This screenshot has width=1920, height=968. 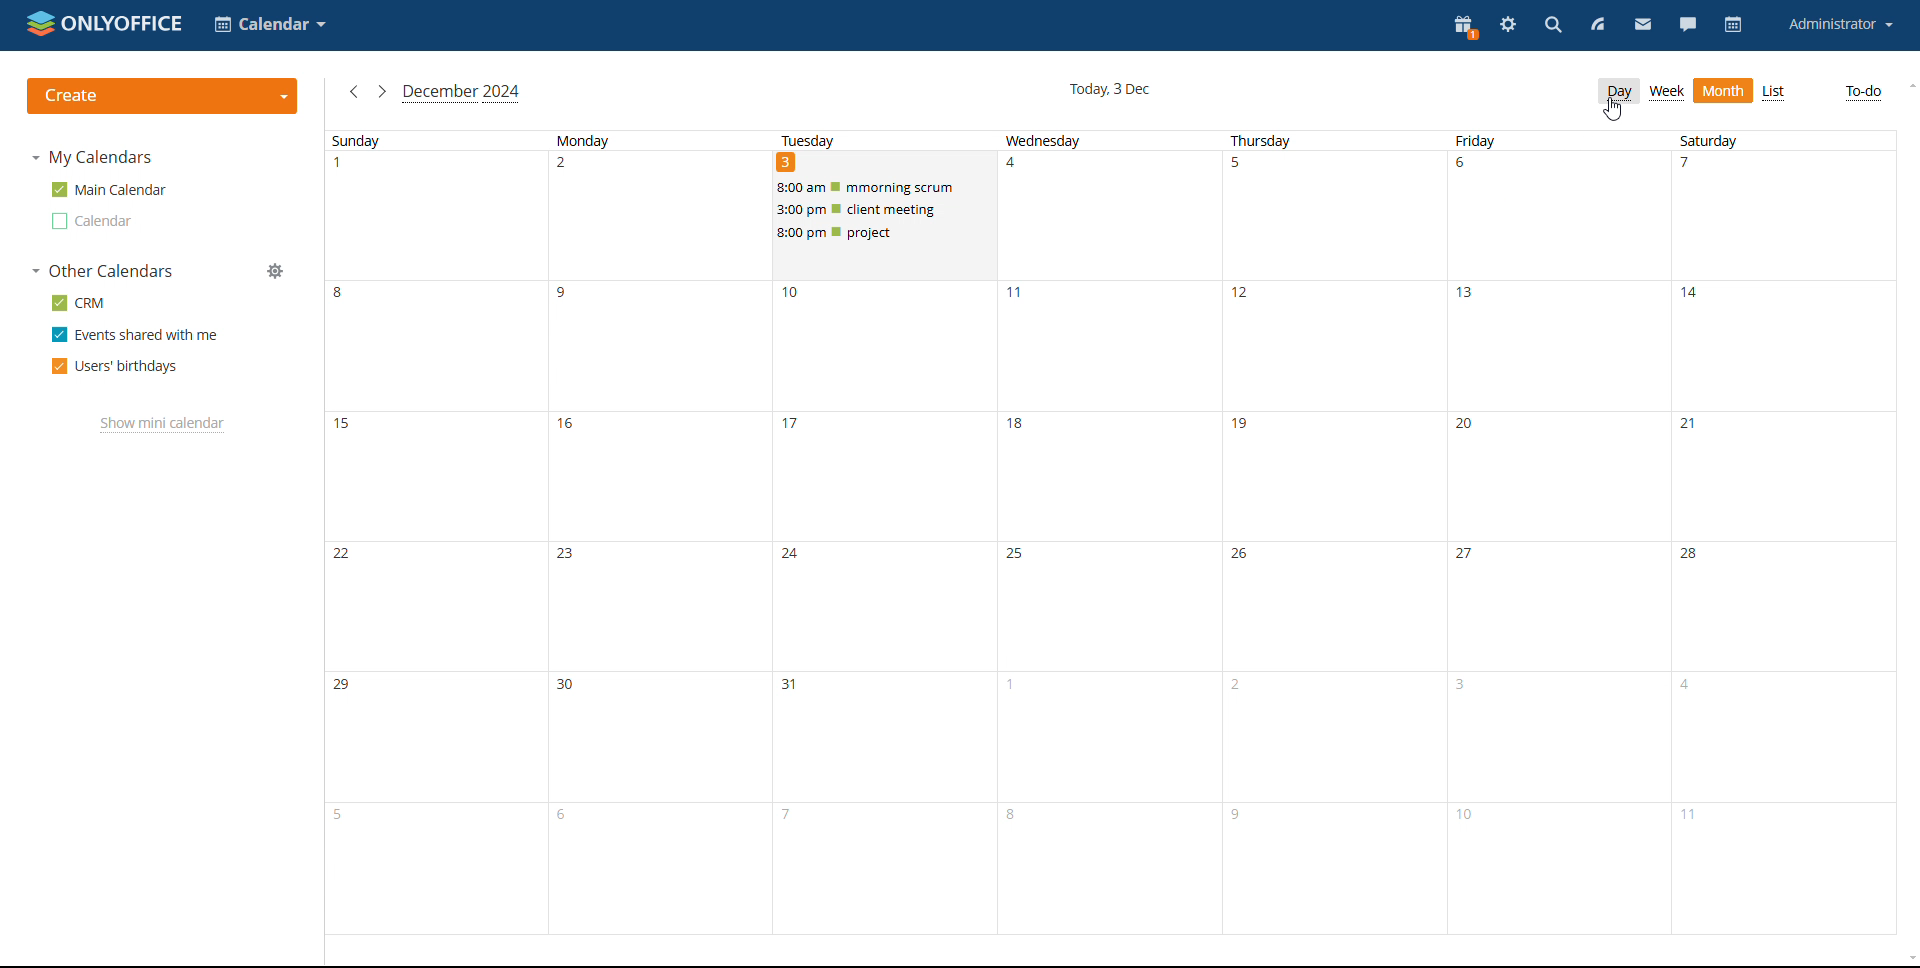 I want to click on scroll up, so click(x=1908, y=86).